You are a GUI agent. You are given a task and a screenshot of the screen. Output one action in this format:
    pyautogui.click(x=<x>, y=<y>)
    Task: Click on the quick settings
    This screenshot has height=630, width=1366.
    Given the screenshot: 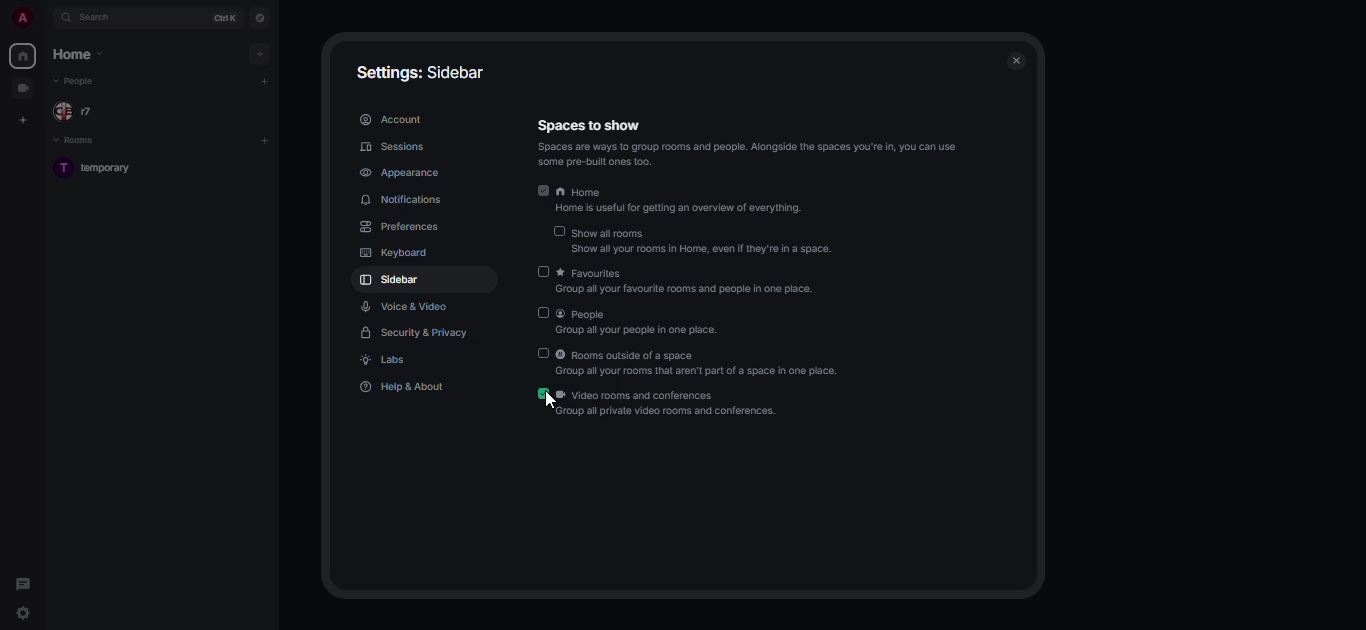 What is the action you would take?
    pyautogui.click(x=22, y=614)
    